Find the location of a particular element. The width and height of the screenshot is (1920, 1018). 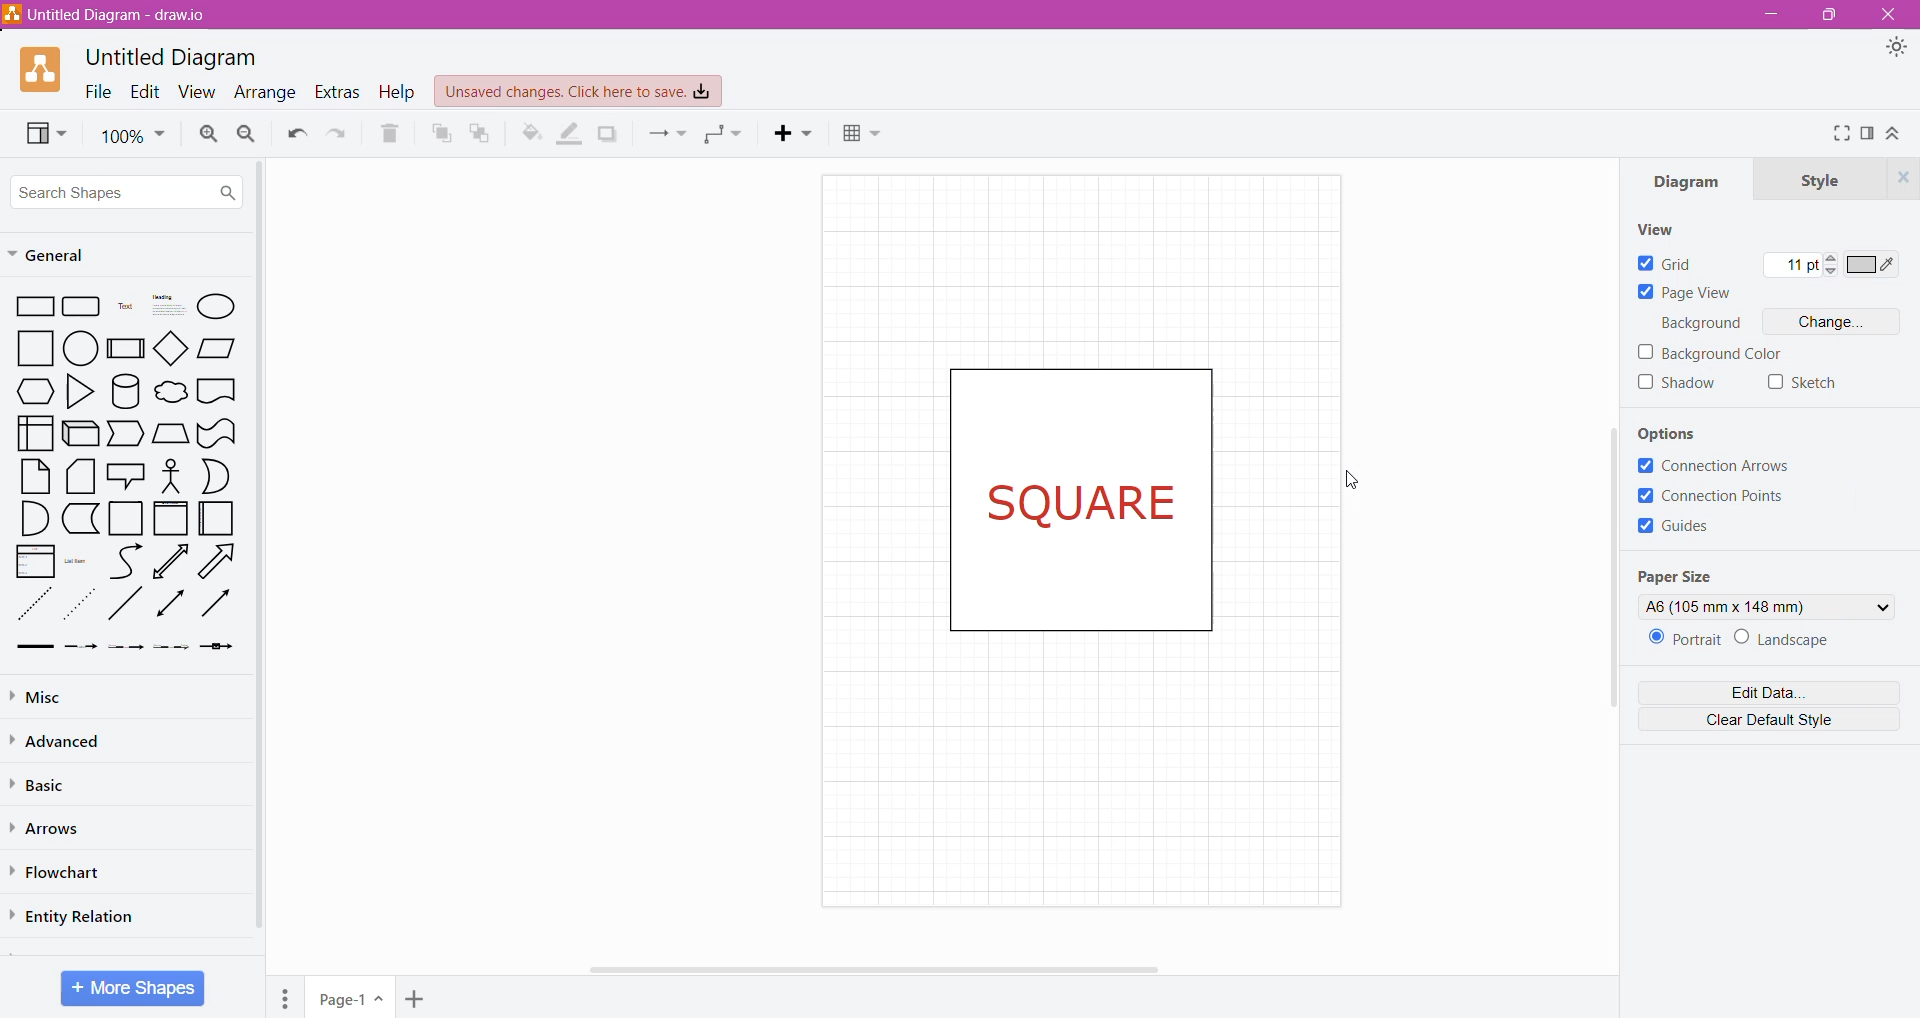

Insert is located at coordinates (787, 132).